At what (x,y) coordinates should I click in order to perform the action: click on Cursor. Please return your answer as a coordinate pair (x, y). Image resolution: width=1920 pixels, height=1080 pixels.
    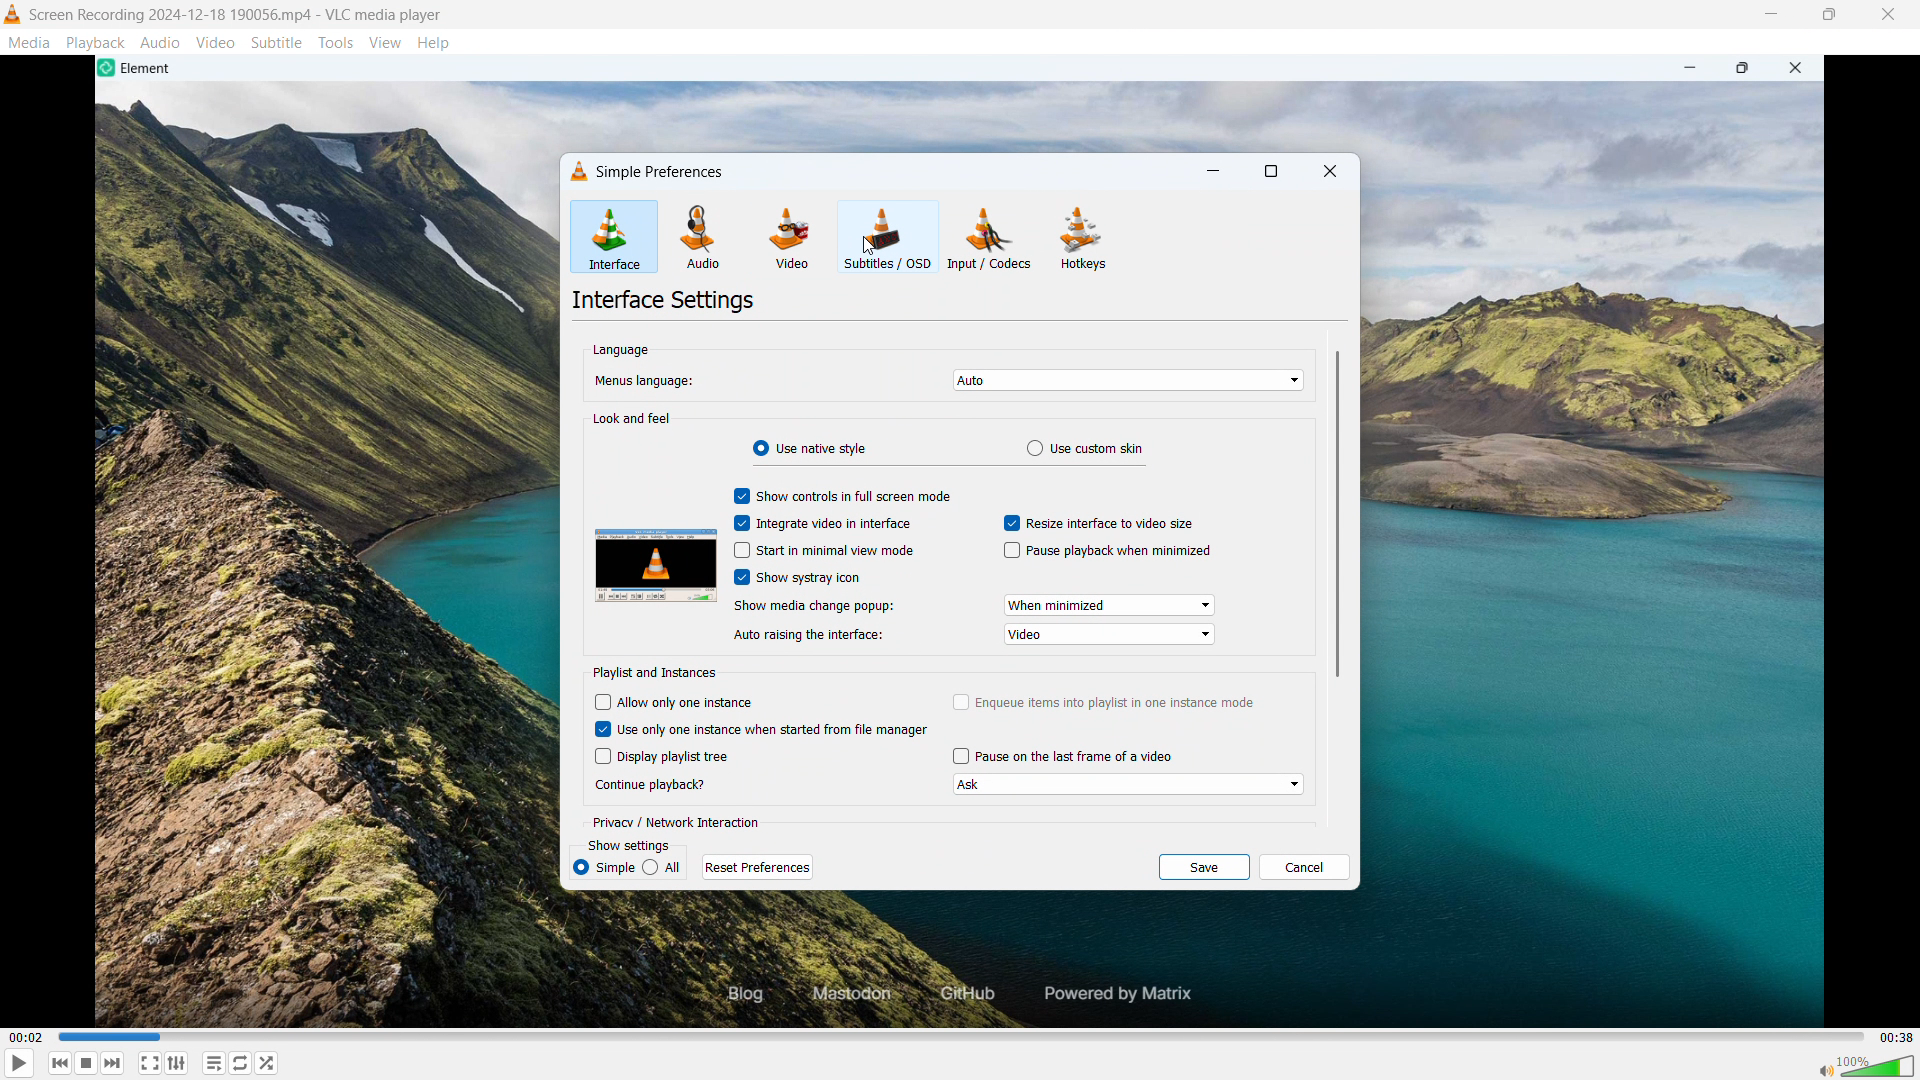
    Looking at the image, I should click on (414, 327).